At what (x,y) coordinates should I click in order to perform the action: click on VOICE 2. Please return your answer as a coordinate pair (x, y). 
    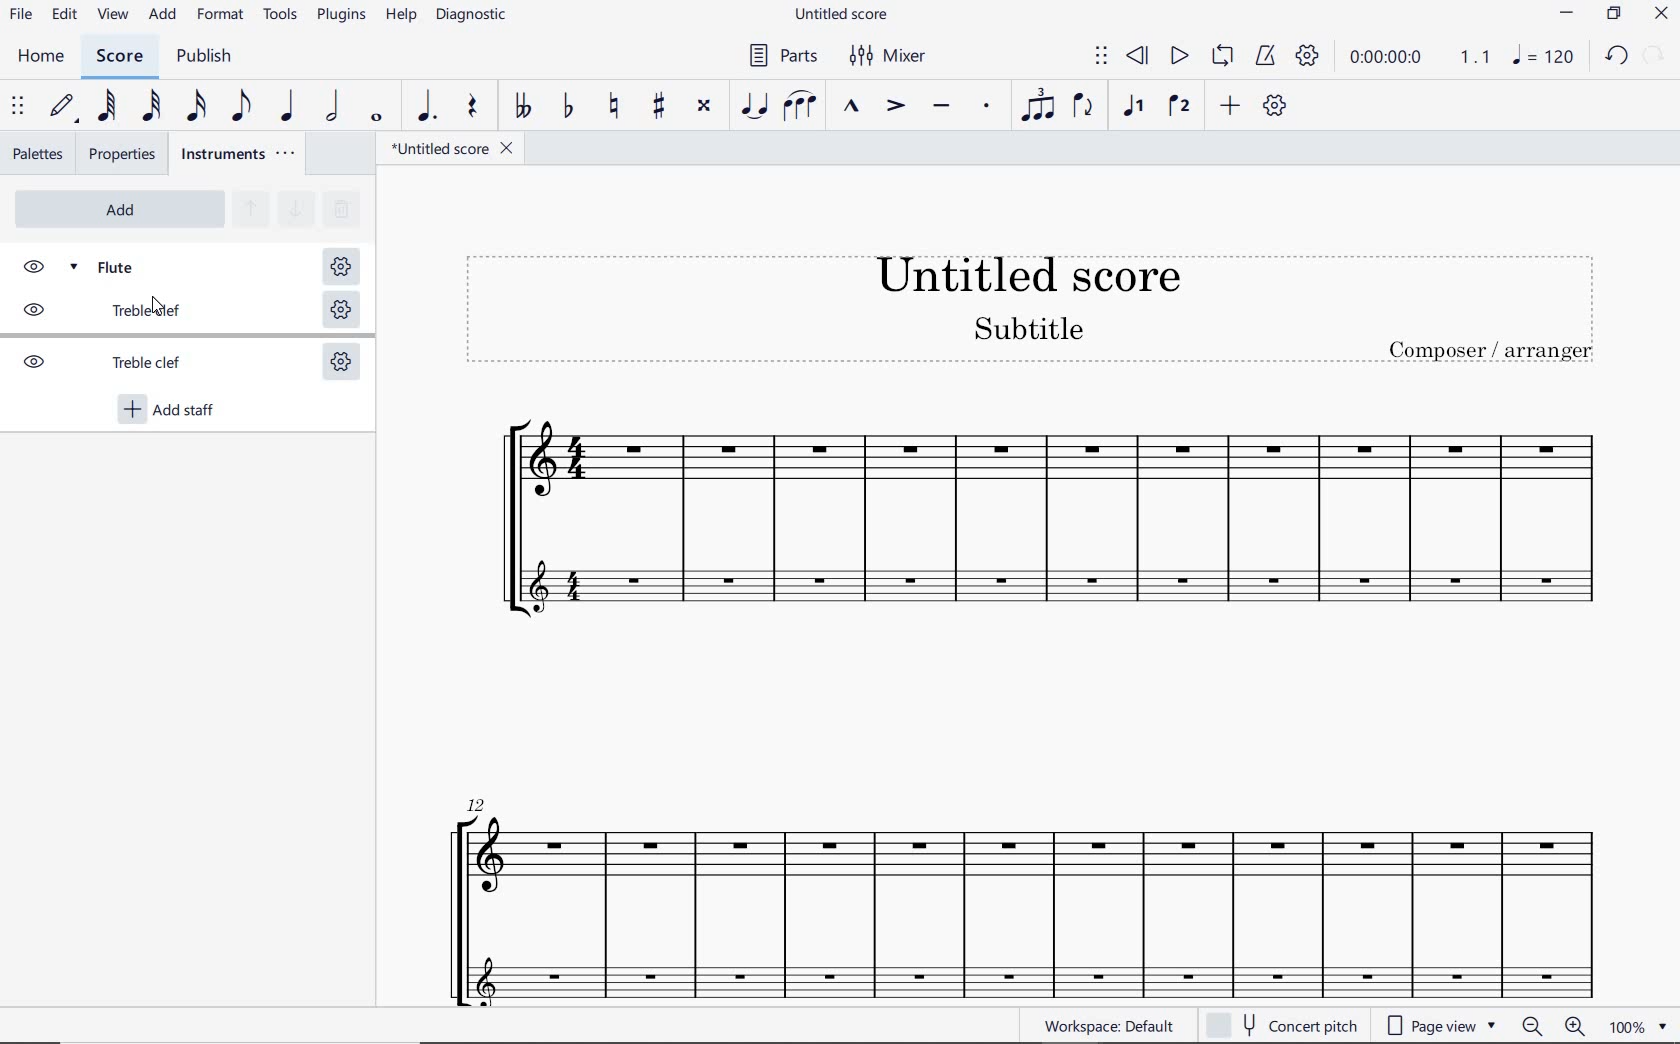
    Looking at the image, I should click on (1178, 107).